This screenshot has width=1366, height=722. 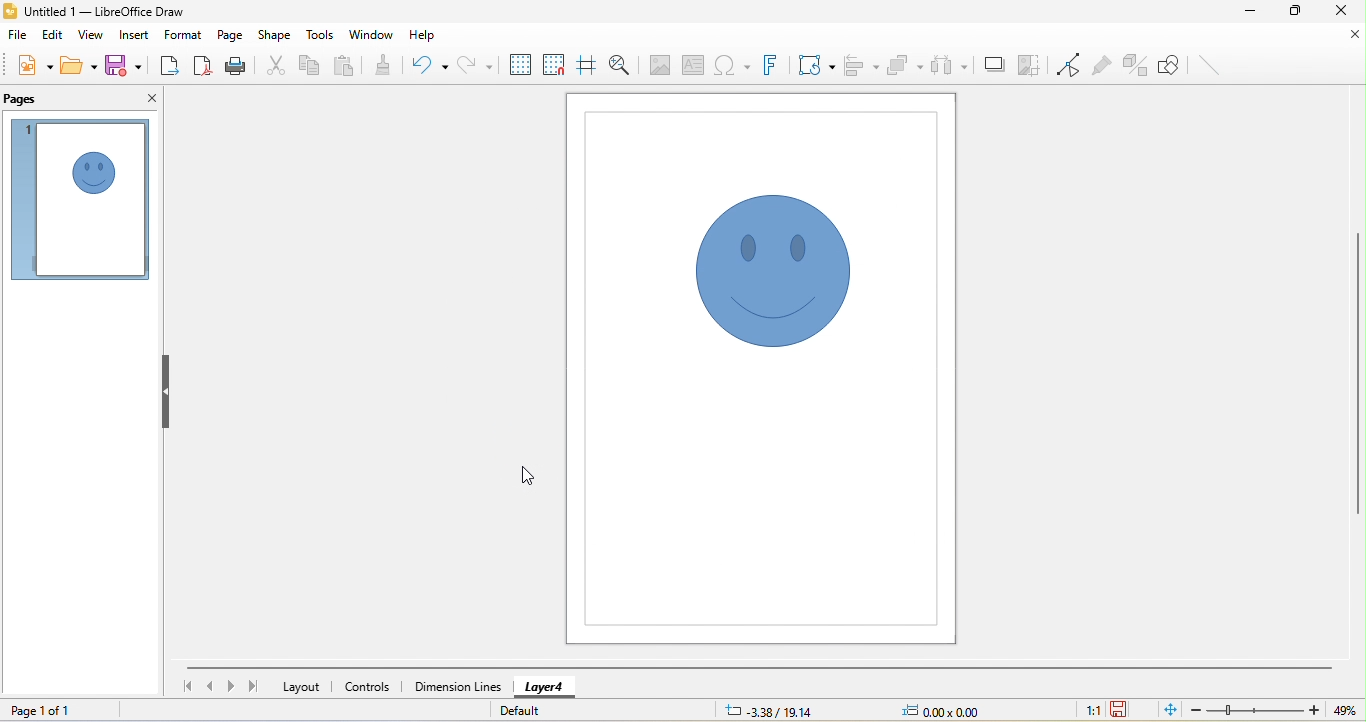 I want to click on insert, so click(x=135, y=35).